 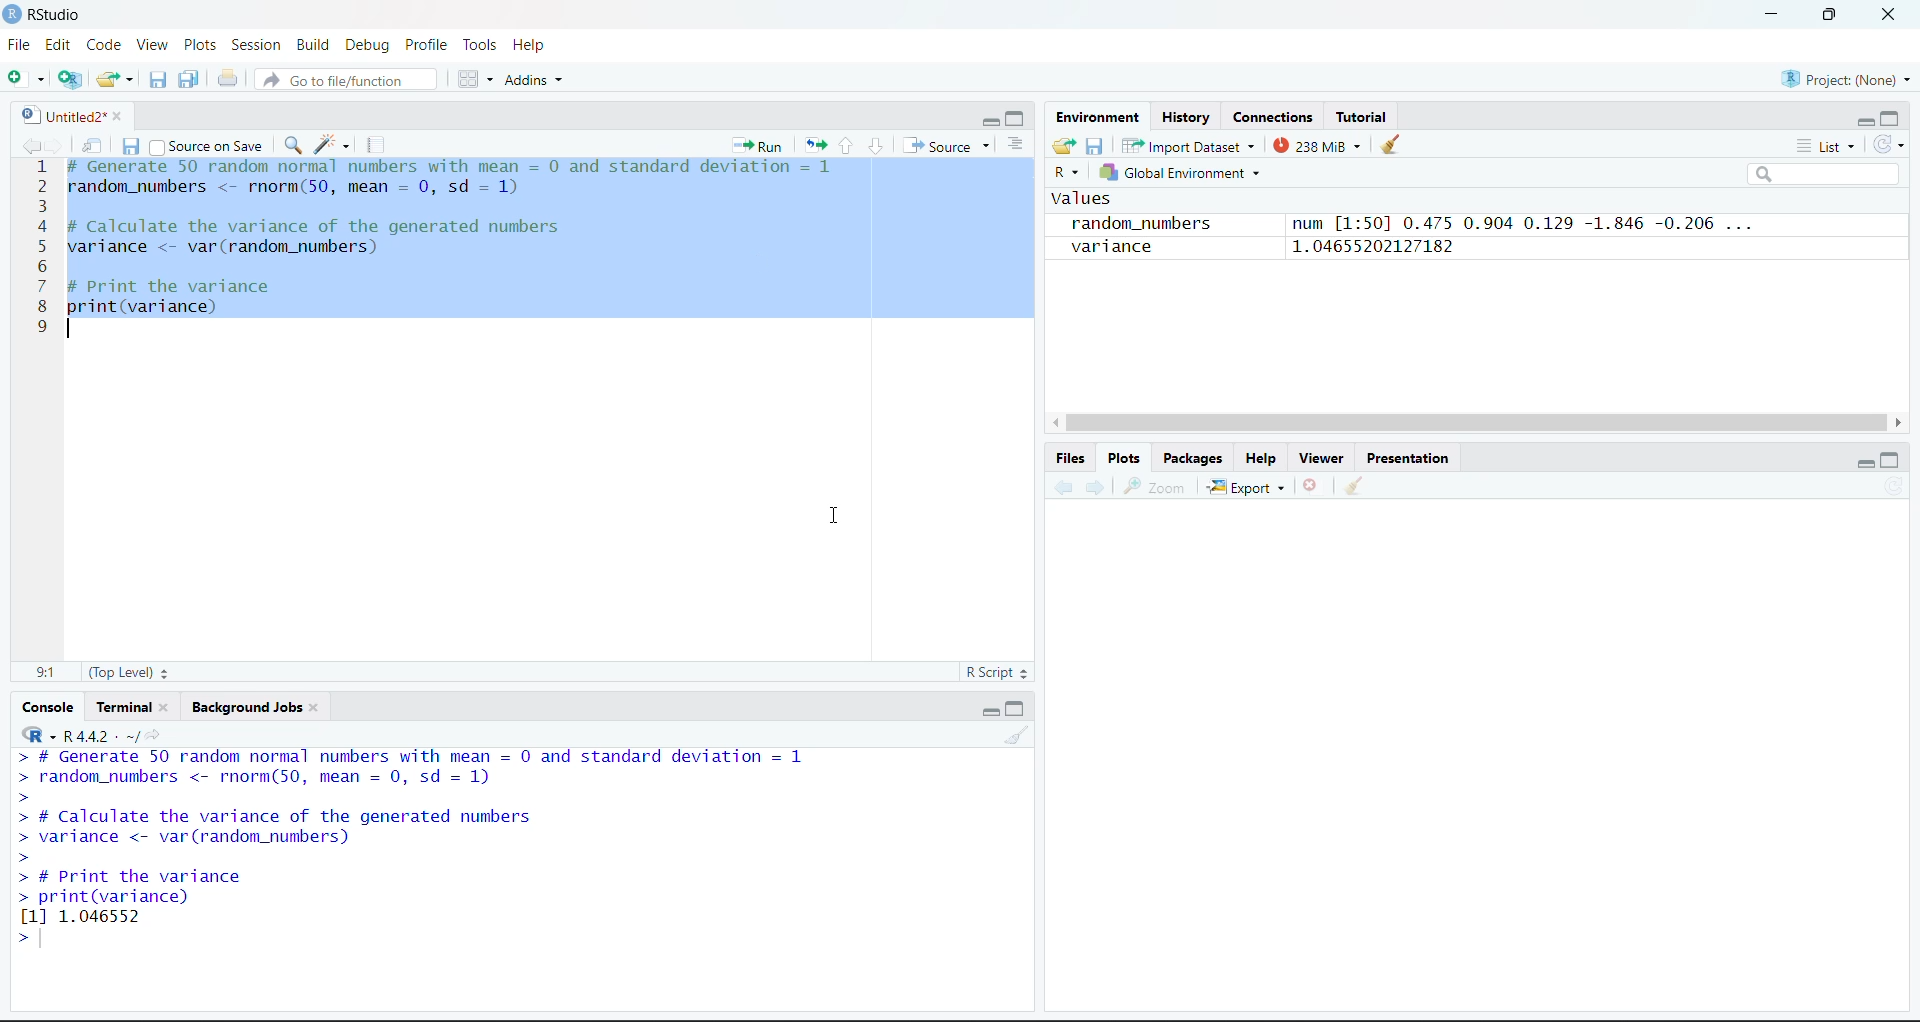 I want to click on Untitled 2, so click(x=60, y=116).